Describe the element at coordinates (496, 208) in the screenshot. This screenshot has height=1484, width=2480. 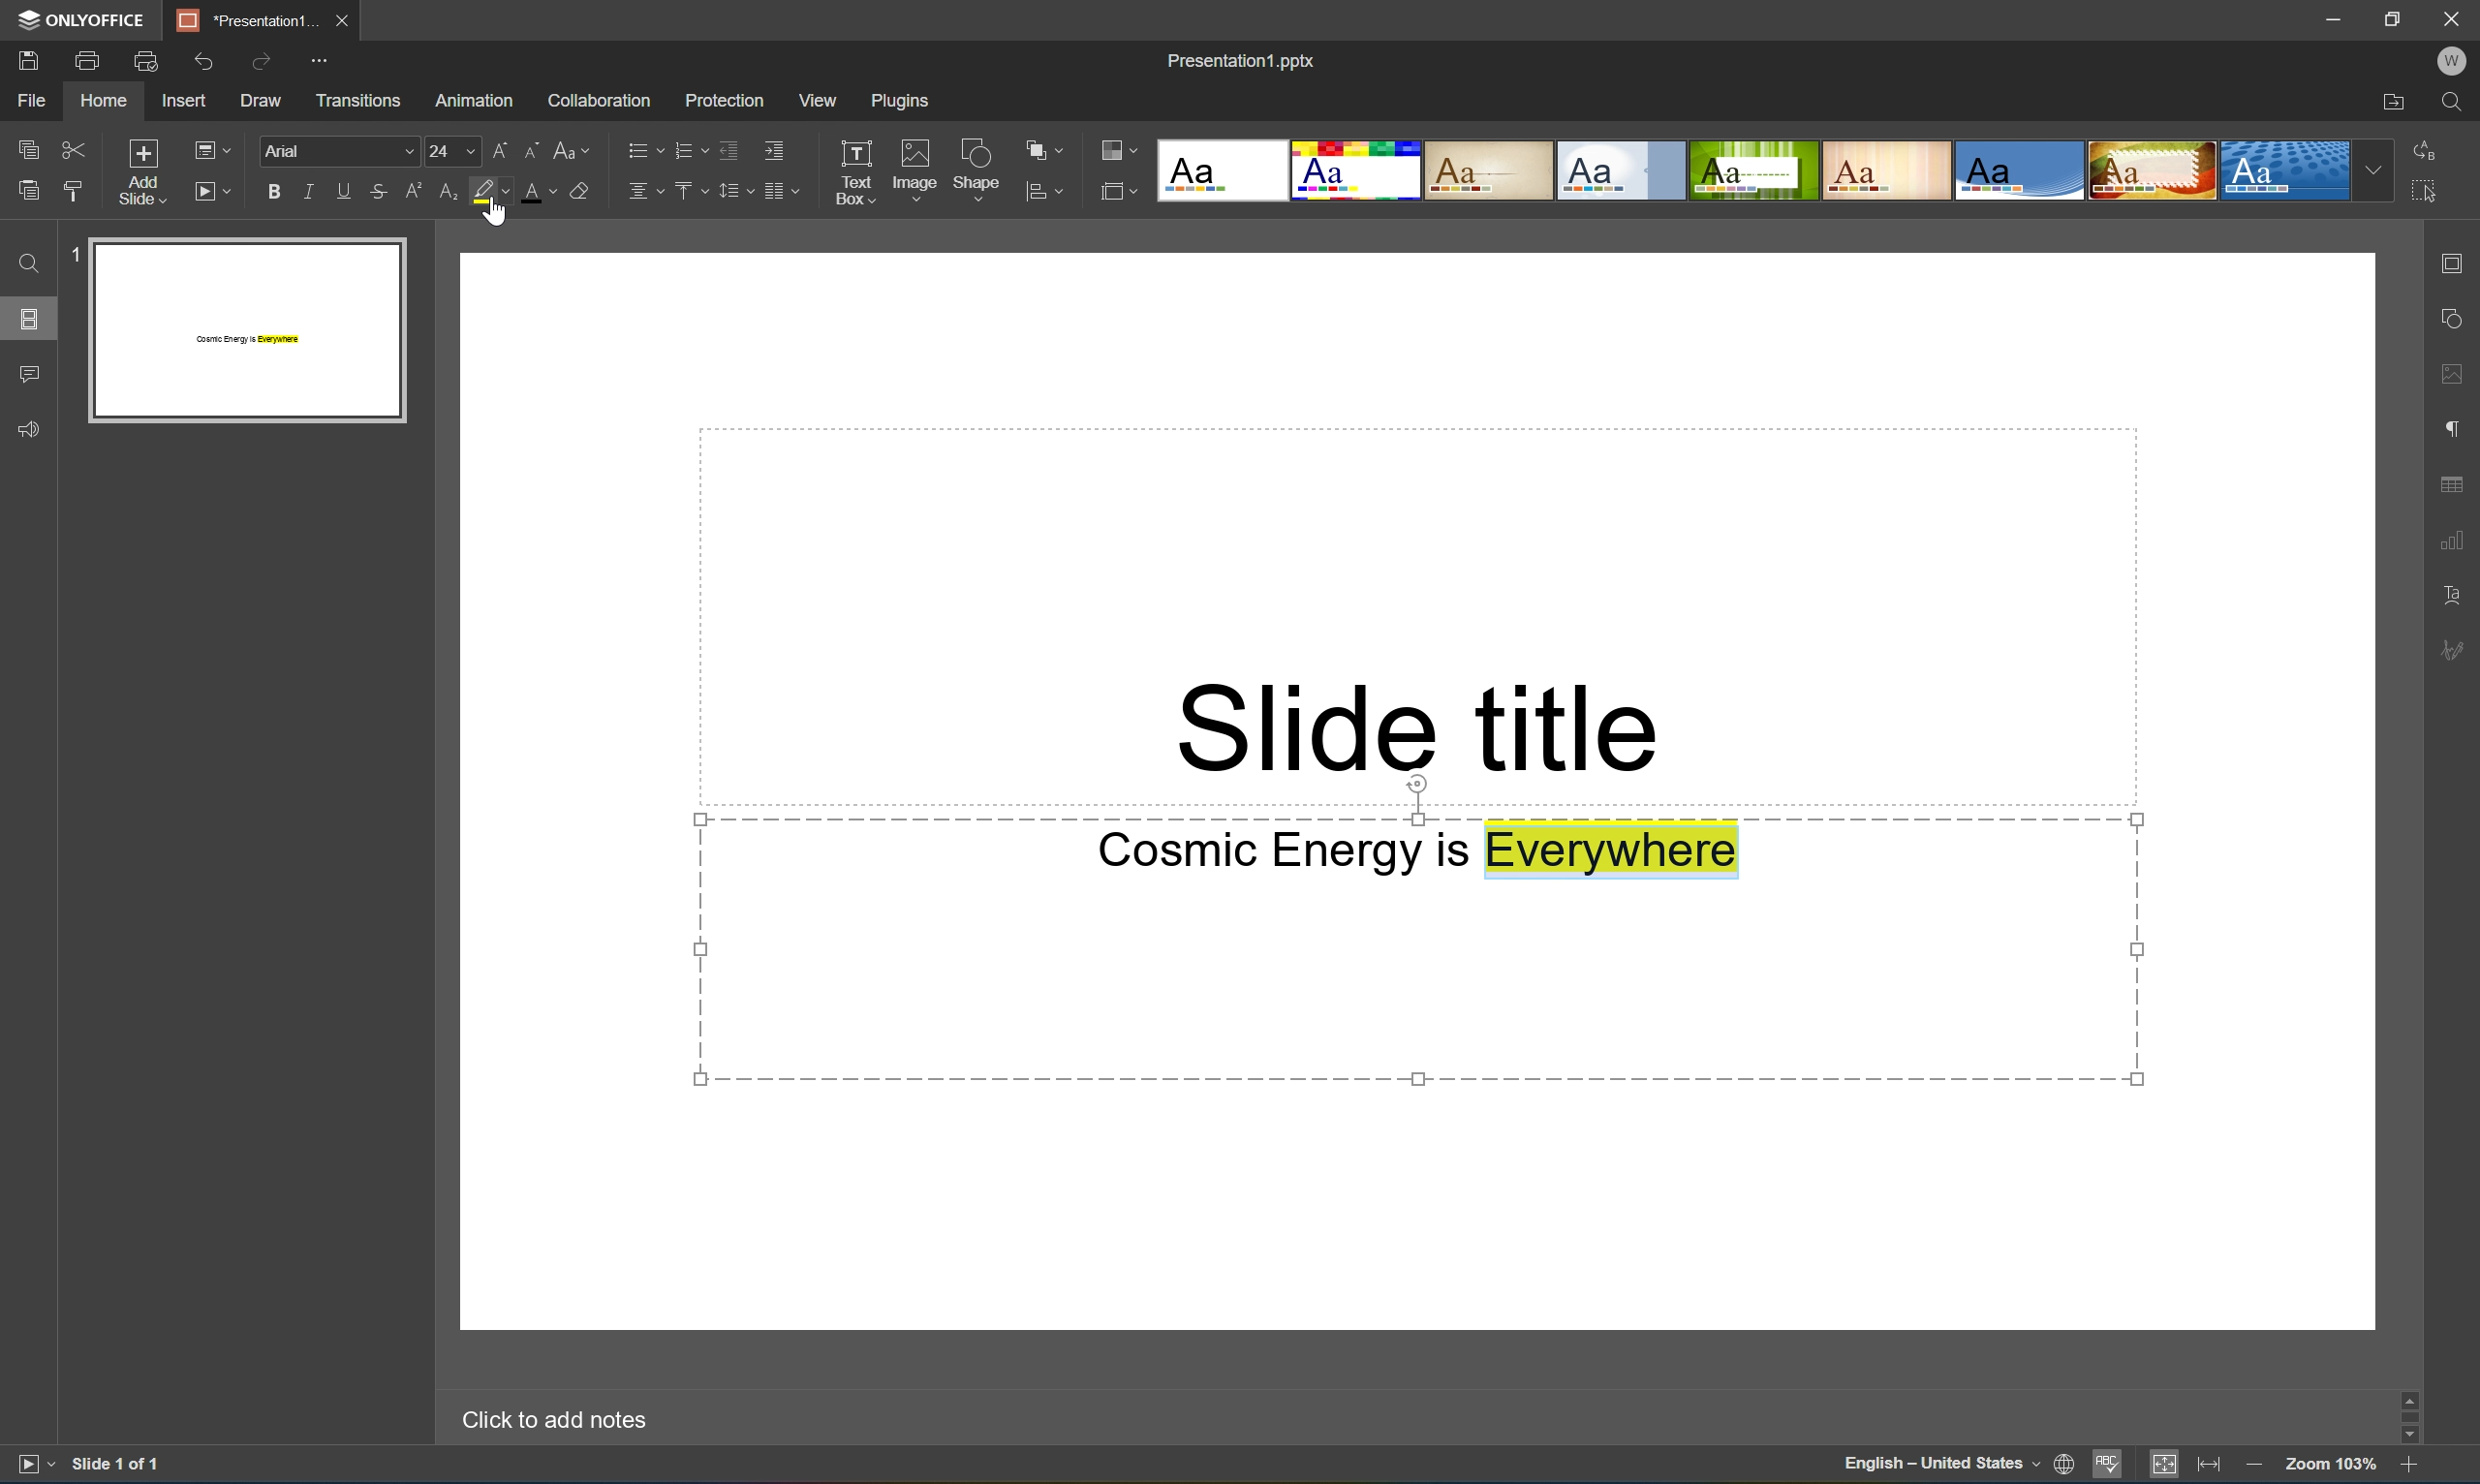
I see `Cursor` at that location.